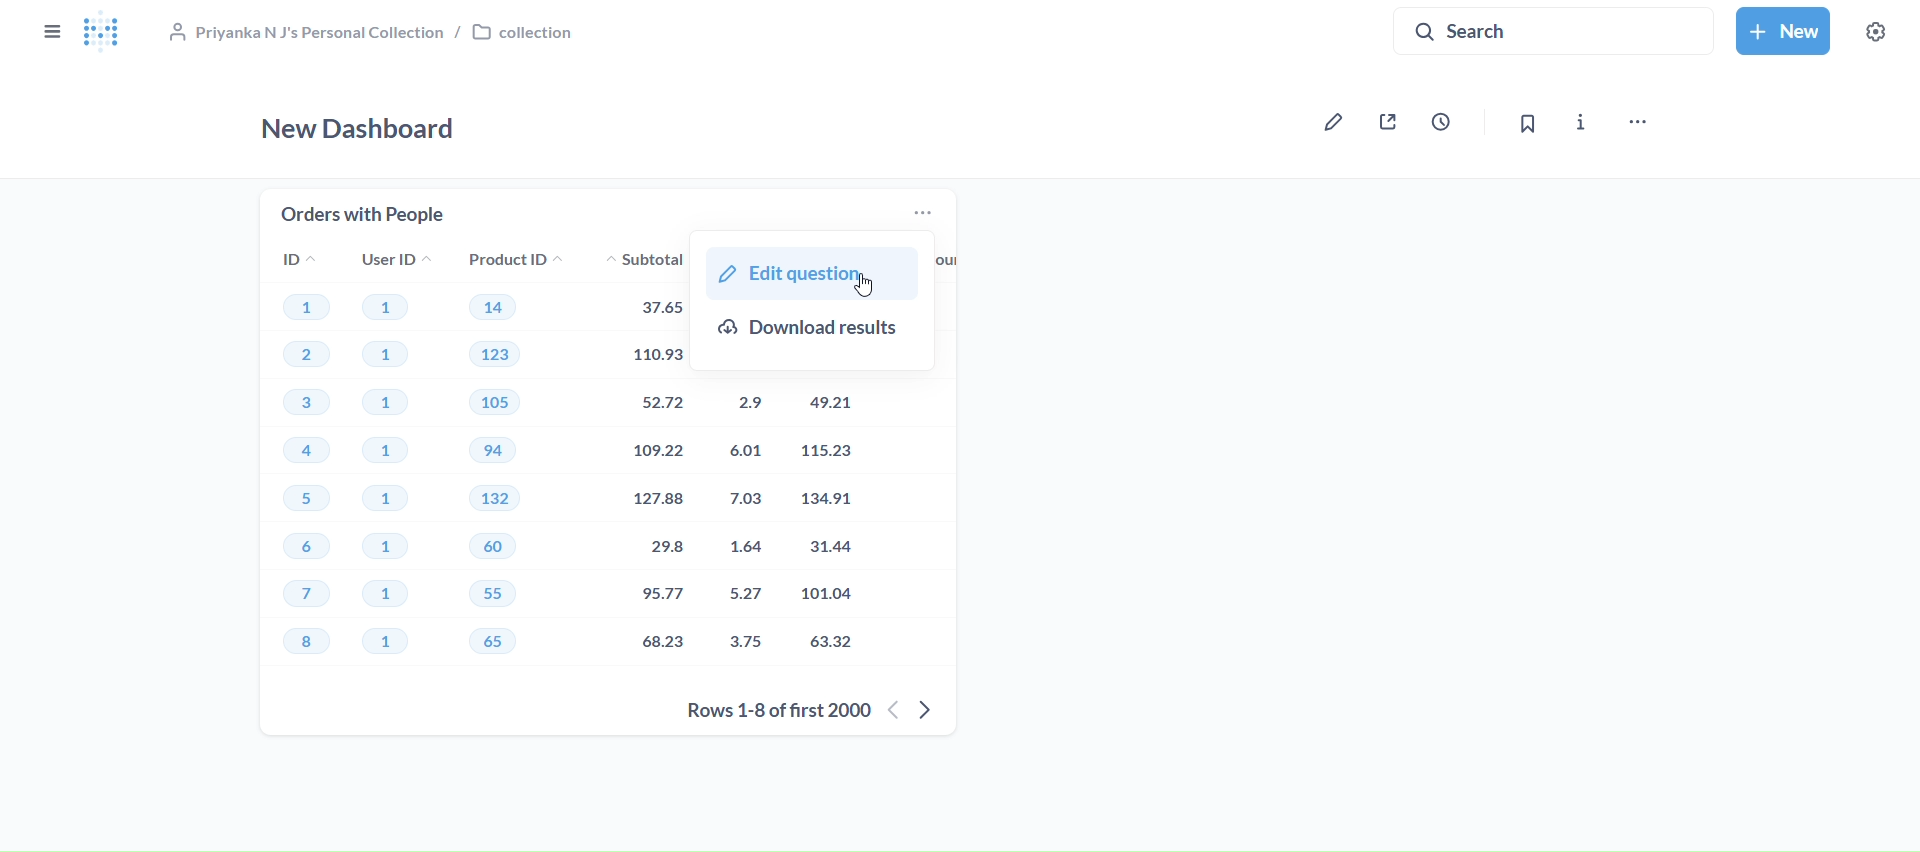 The height and width of the screenshot is (852, 1920). Describe the element at coordinates (895, 710) in the screenshot. I see `previous ` at that location.